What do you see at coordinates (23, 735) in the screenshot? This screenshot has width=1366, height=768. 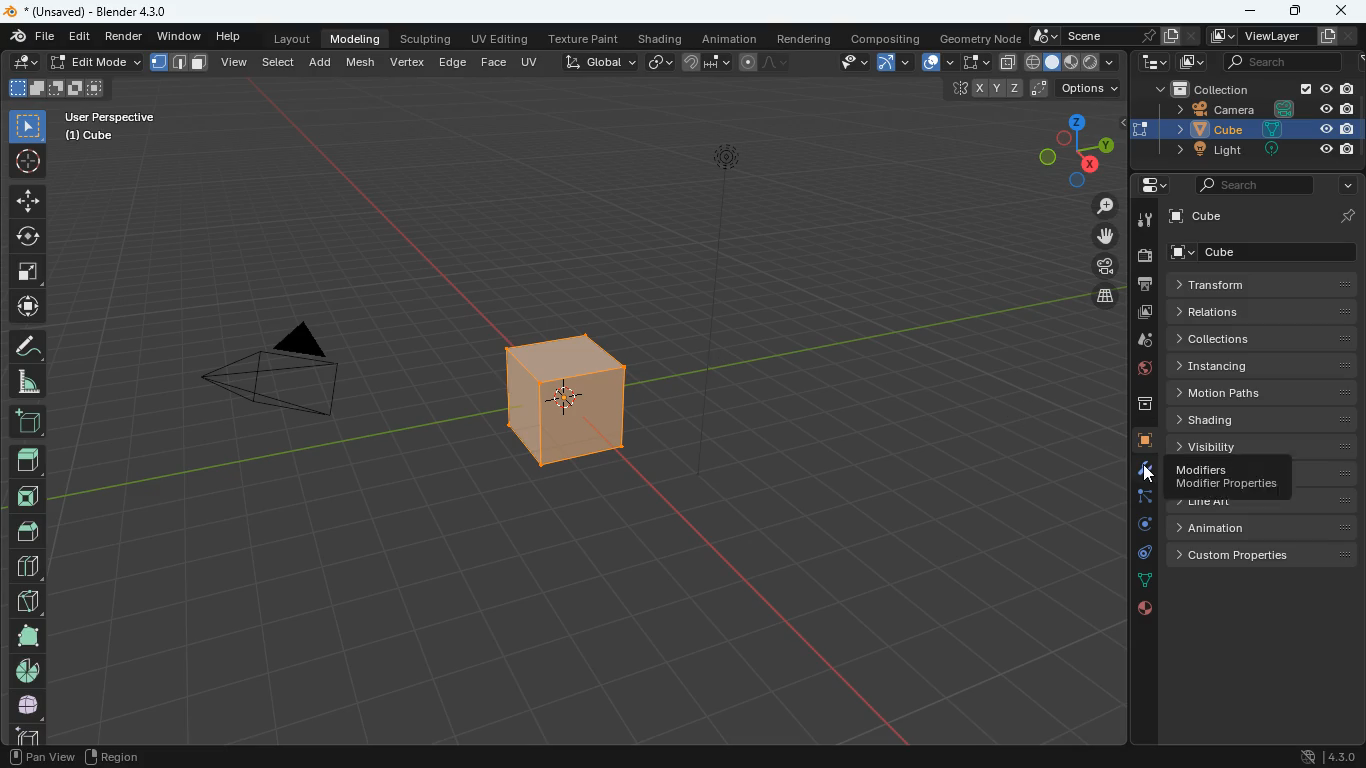 I see `cube` at bounding box center [23, 735].